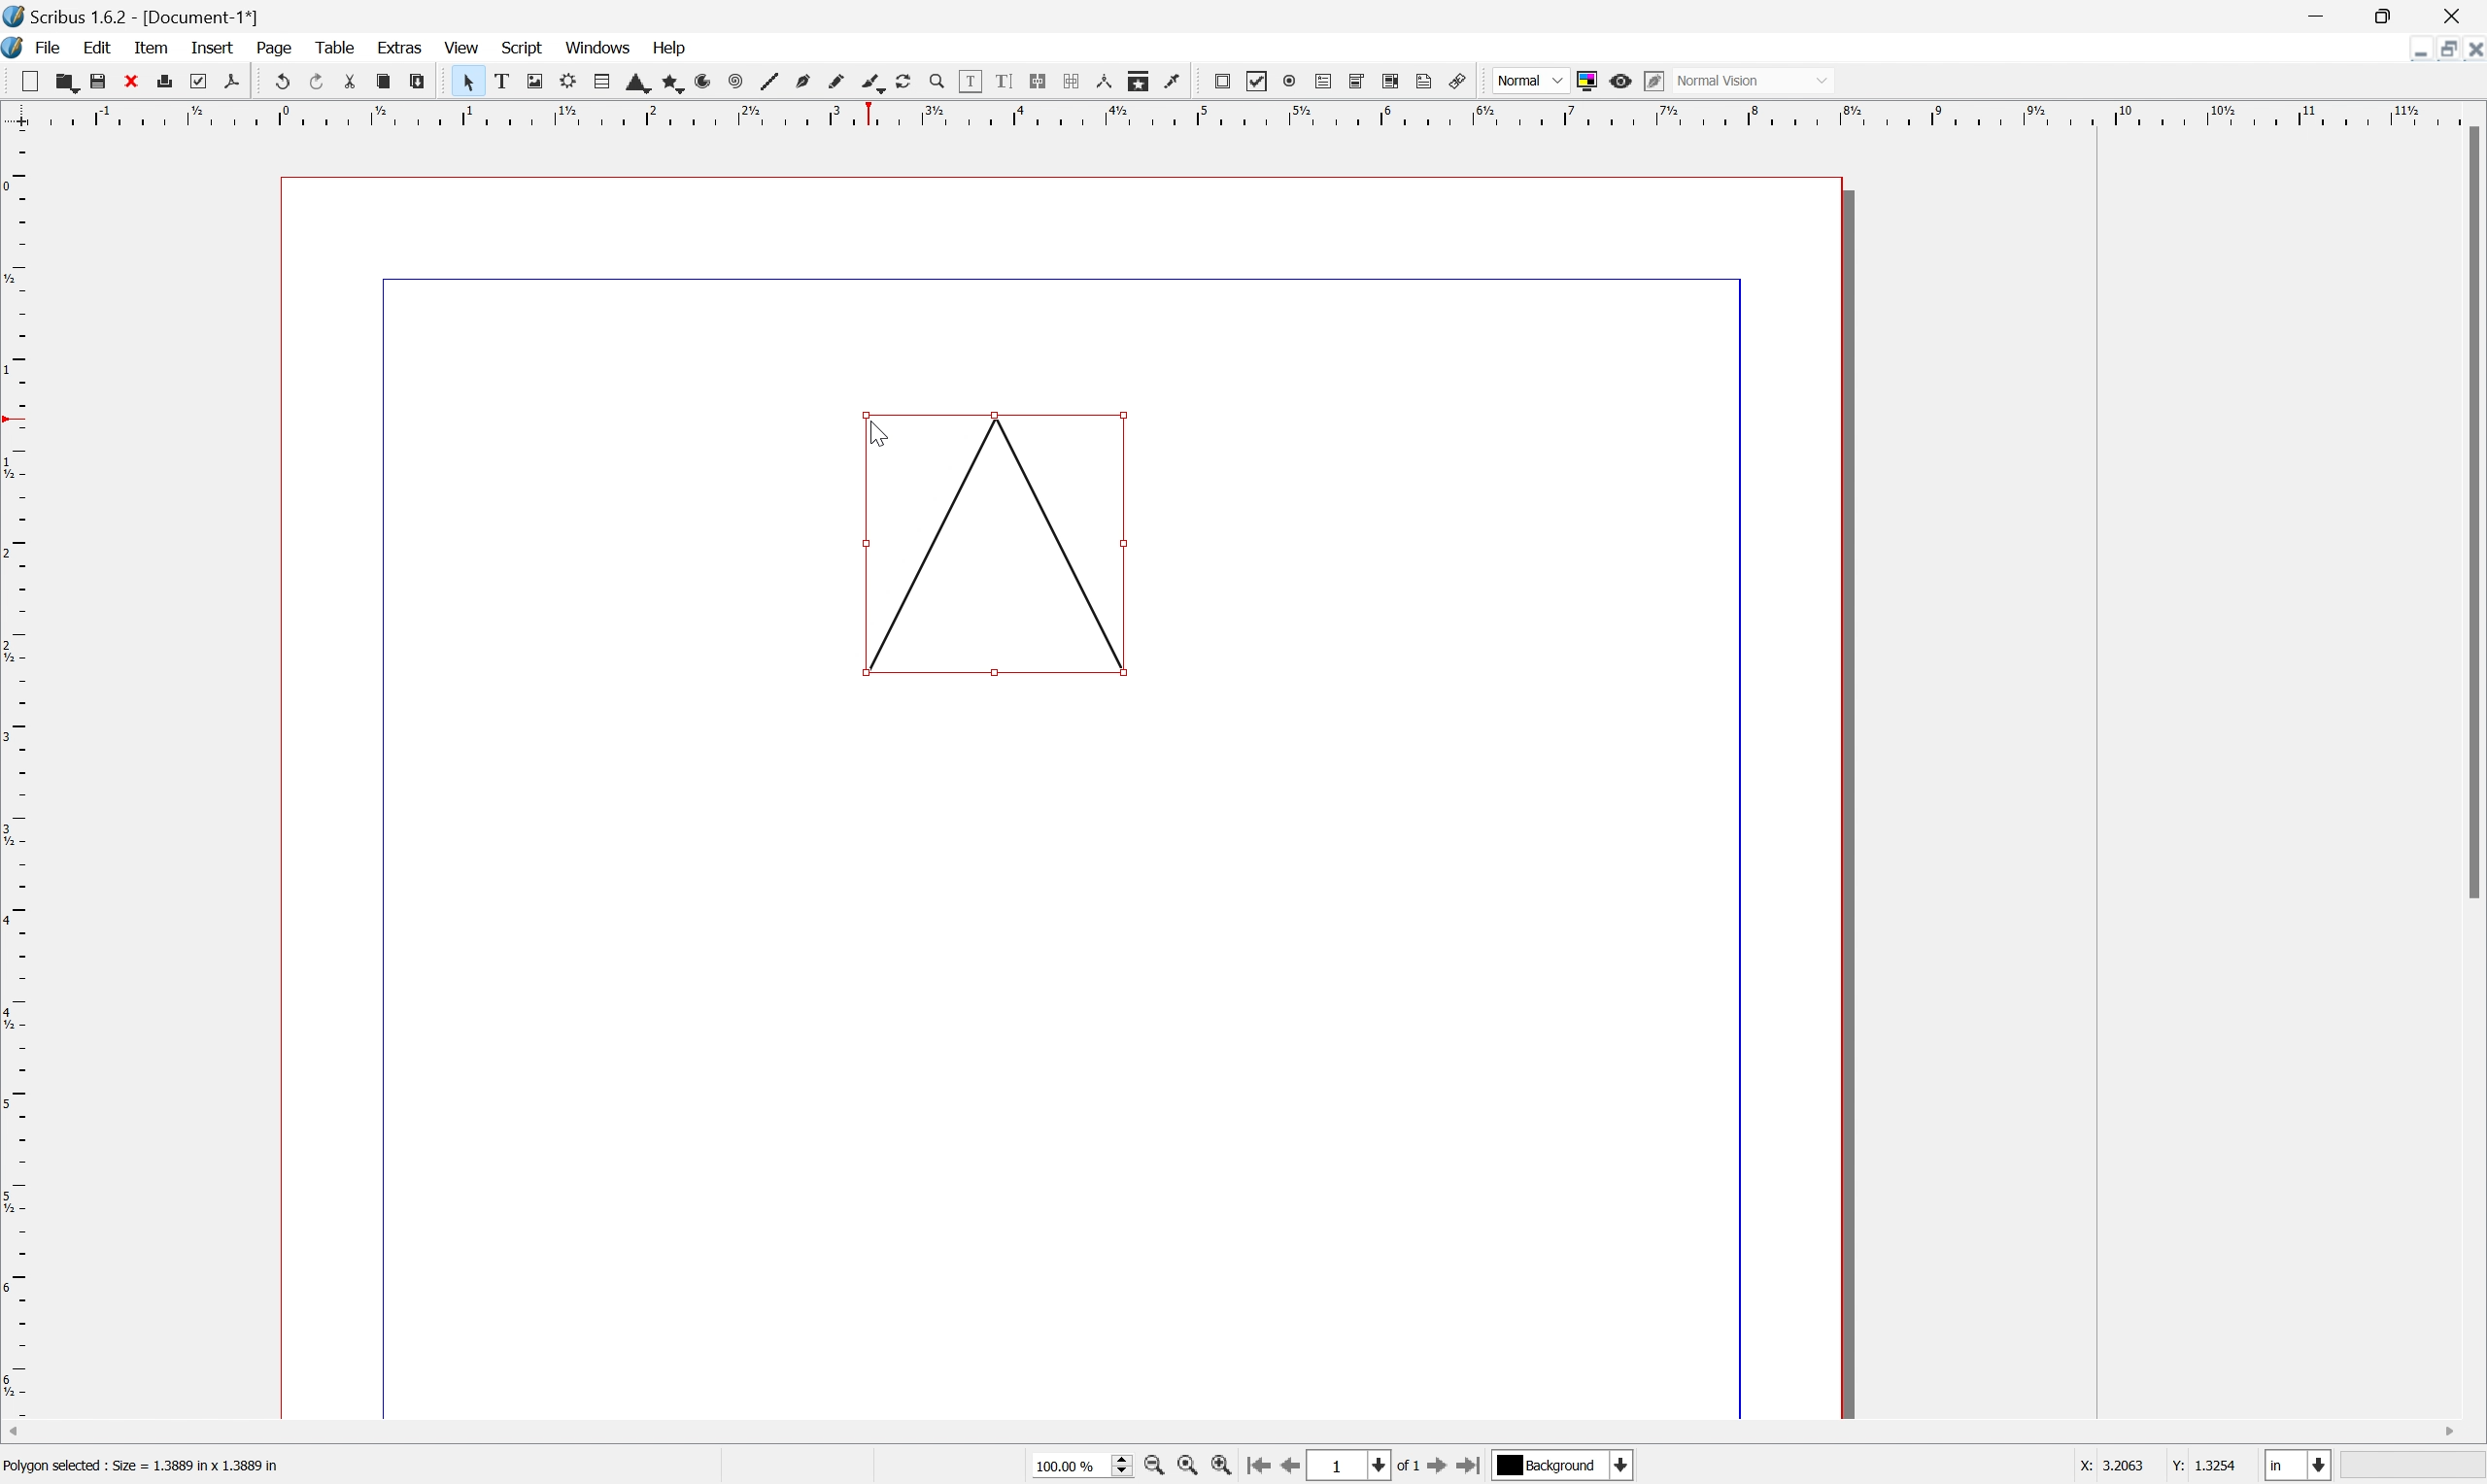  I want to click on Minimize, so click(2417, 49).